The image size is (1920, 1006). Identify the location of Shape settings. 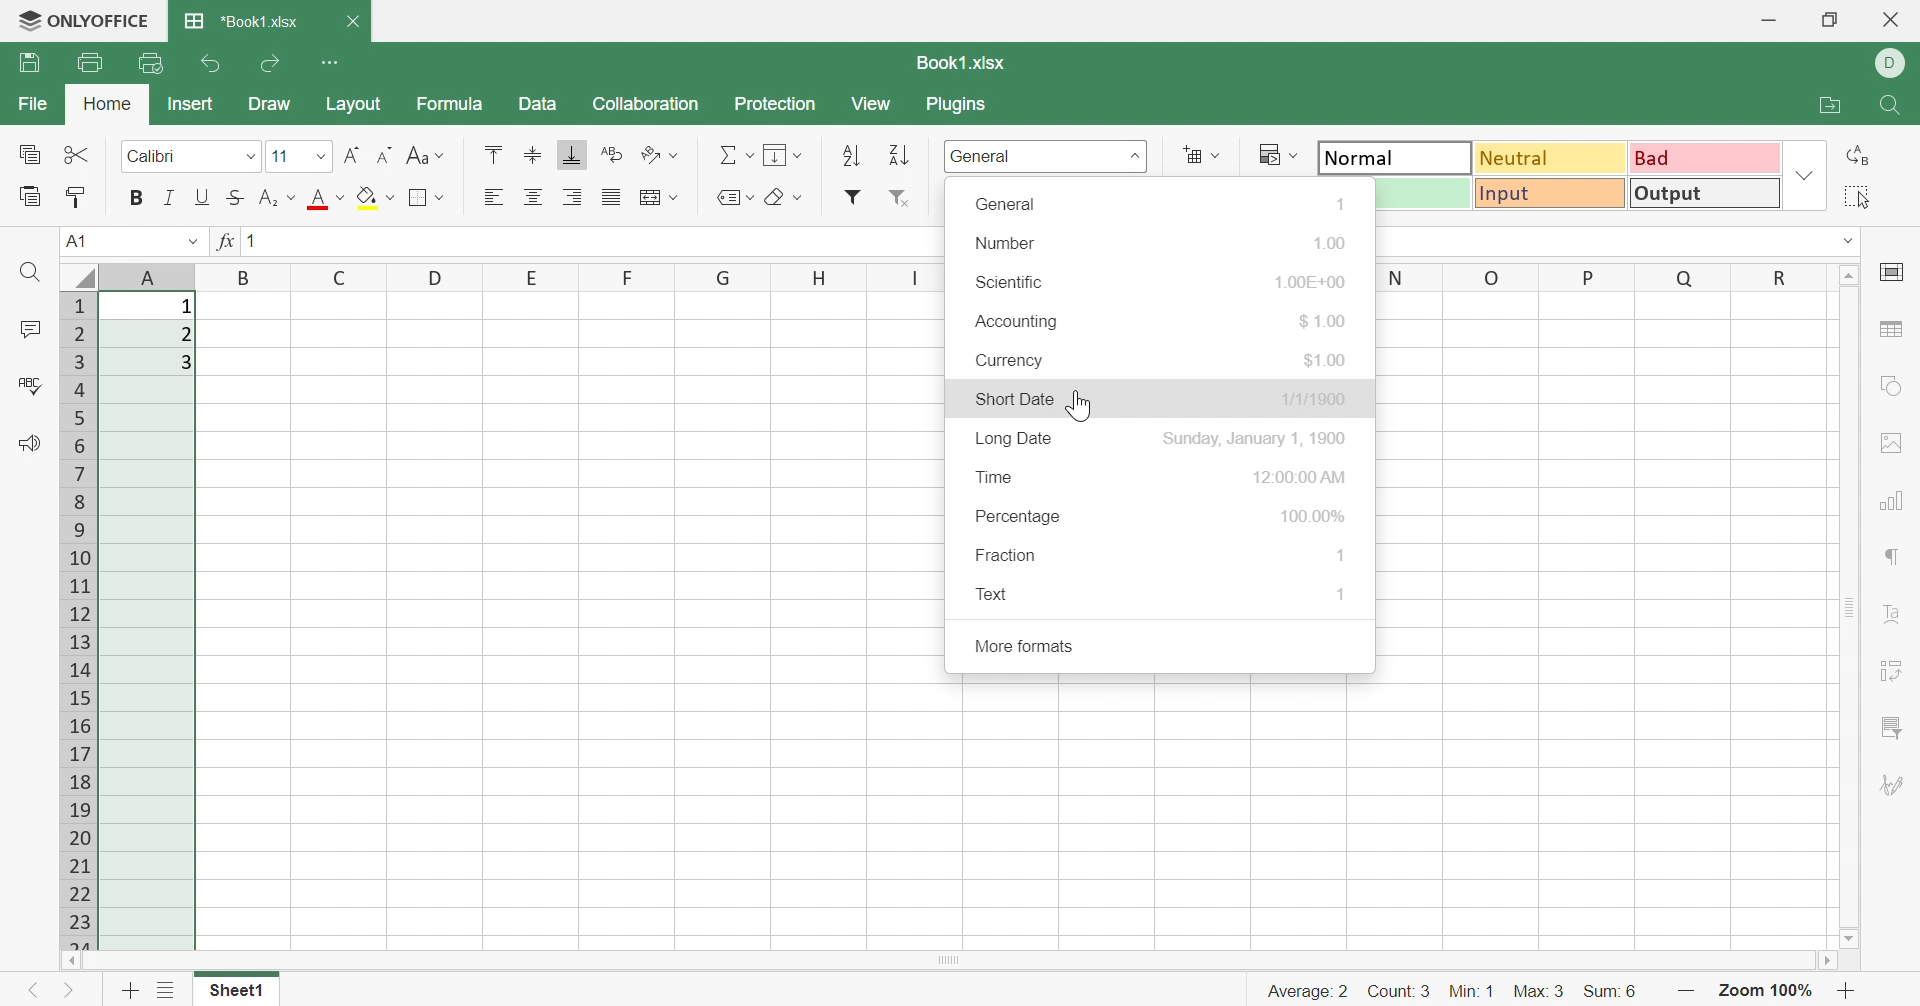
(1891, 387).